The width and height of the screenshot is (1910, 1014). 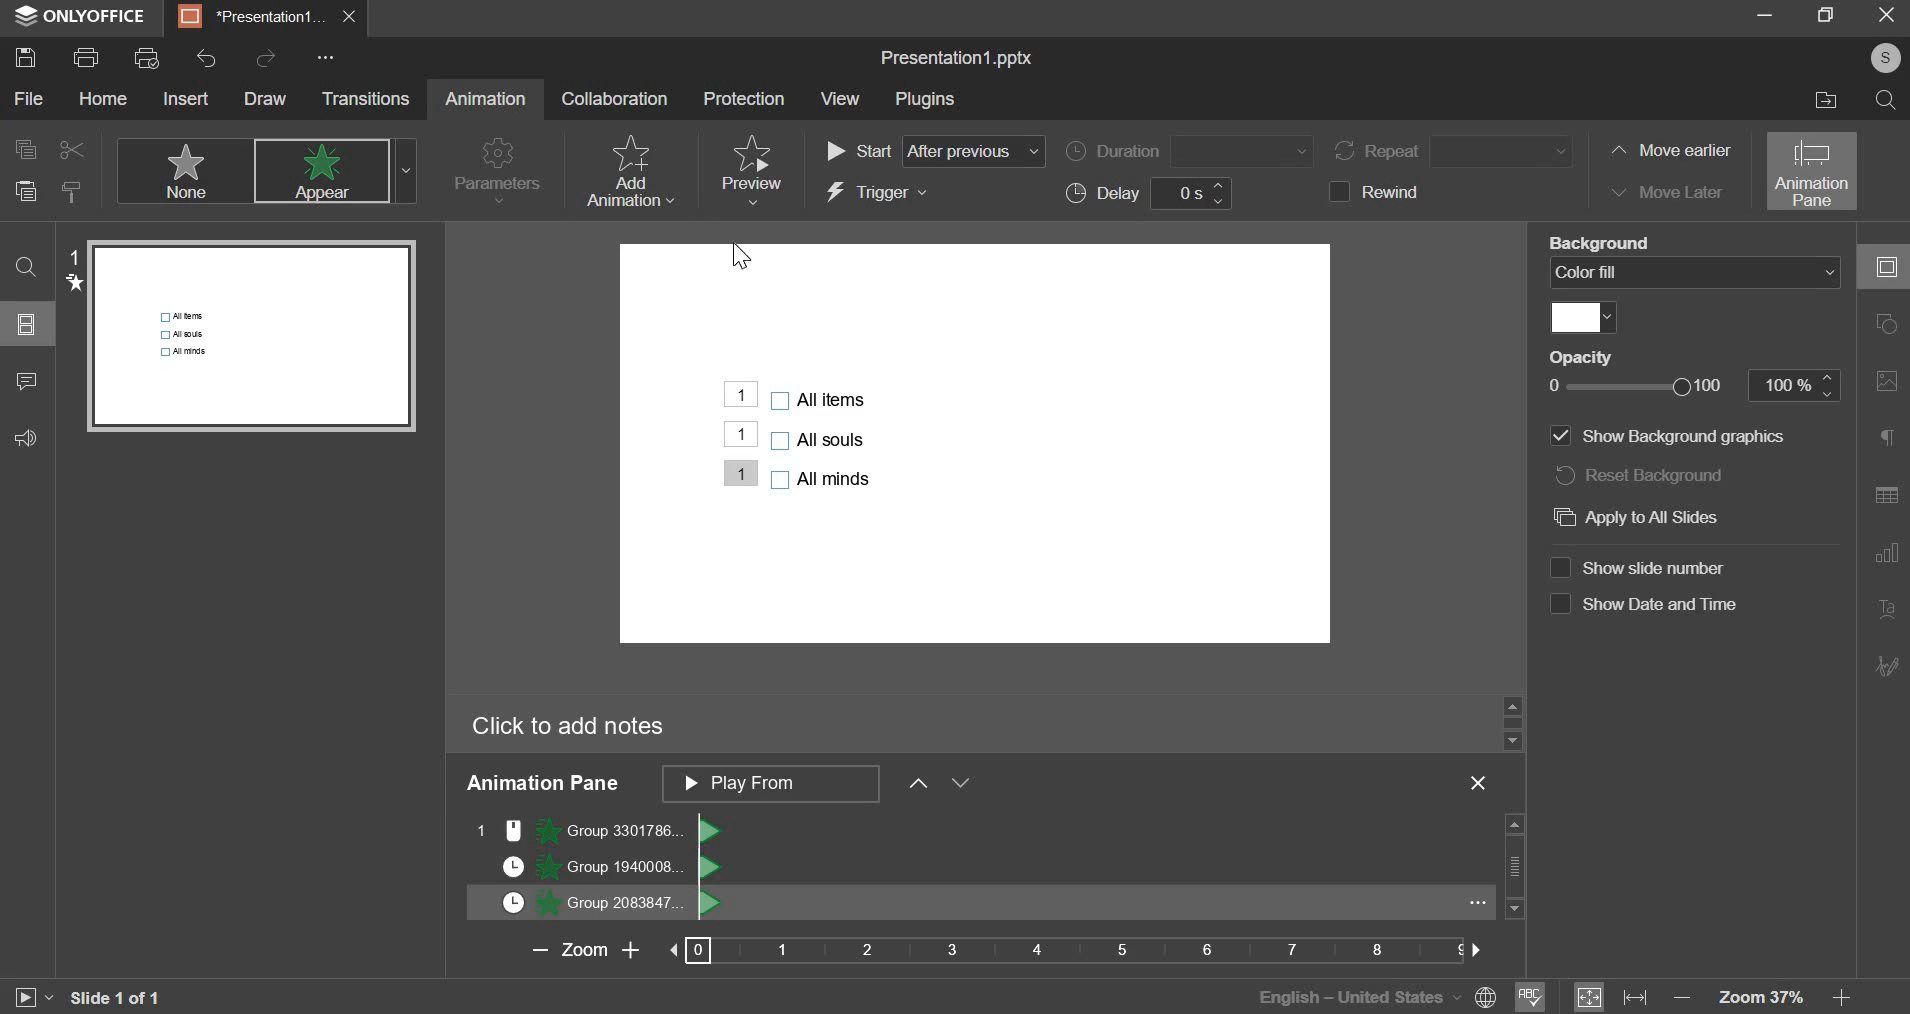 I want to click on , so click(x=740, y=395).